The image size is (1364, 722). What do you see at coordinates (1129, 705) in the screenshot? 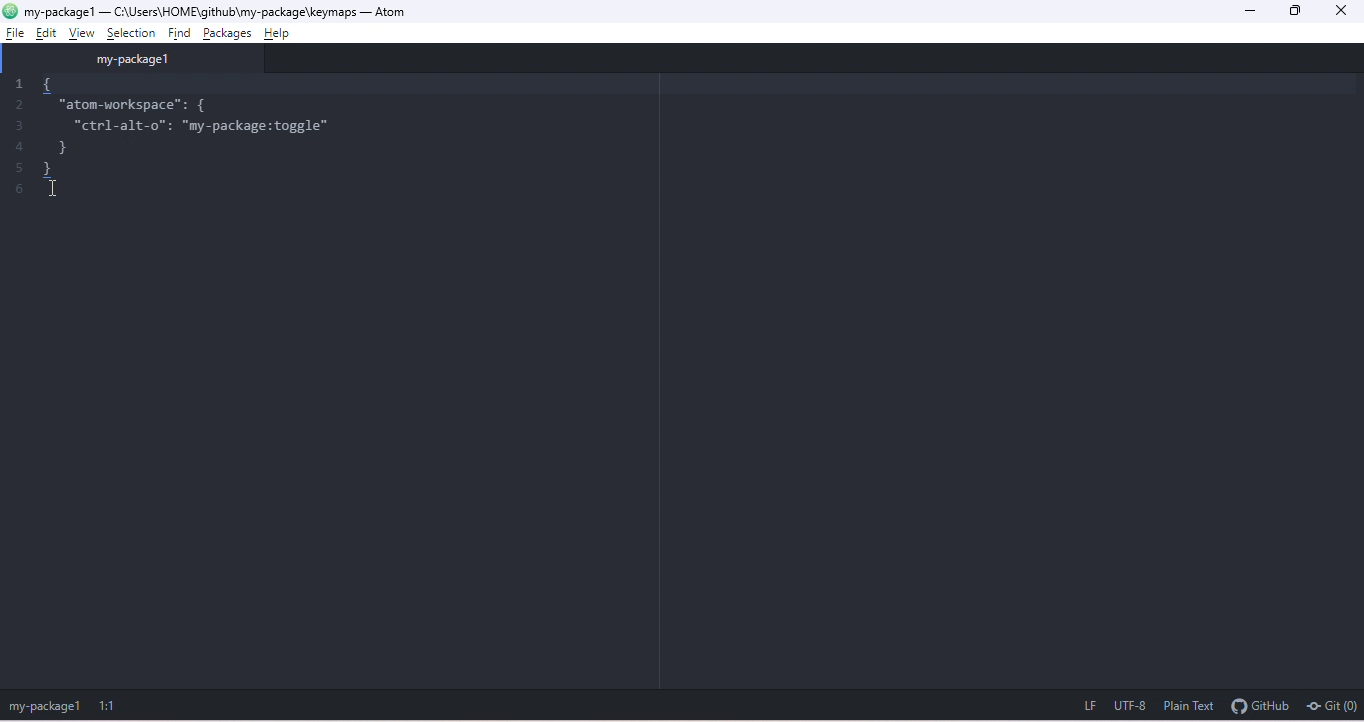
I see `utf 8` at bounding box center [1129, 705].